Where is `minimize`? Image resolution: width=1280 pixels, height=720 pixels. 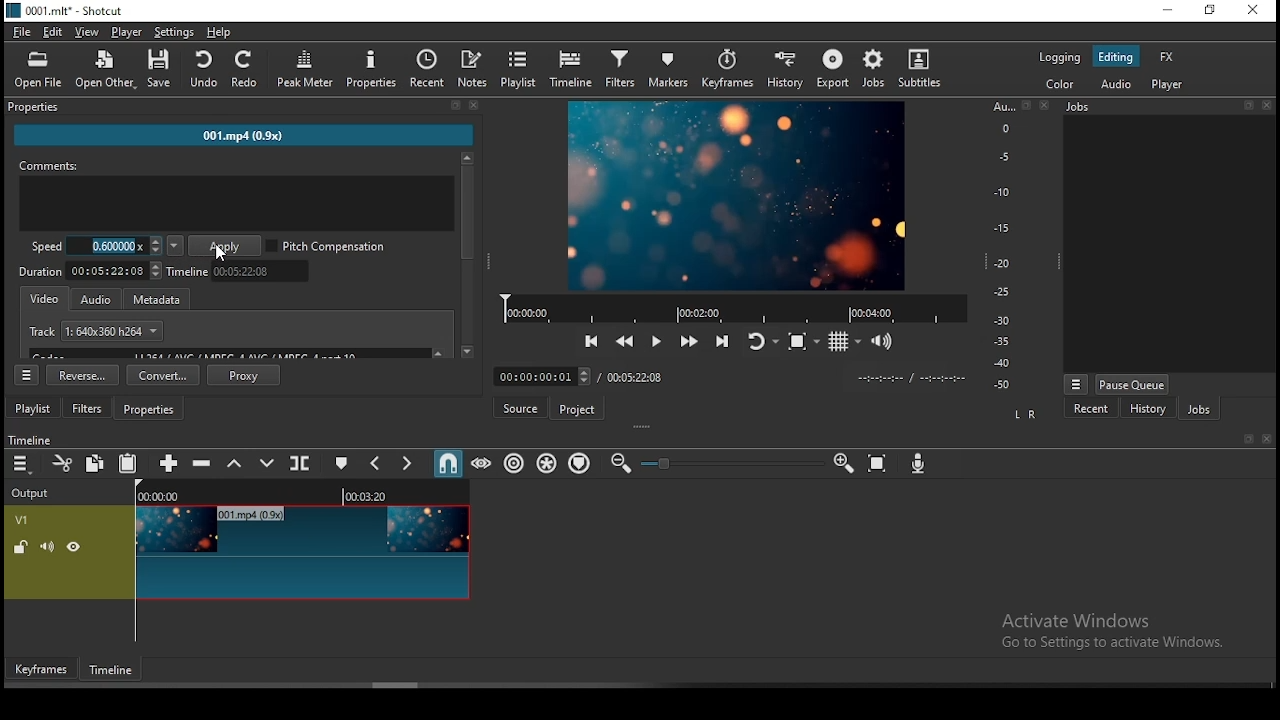
minimize is located at coordinates (1171, 10).